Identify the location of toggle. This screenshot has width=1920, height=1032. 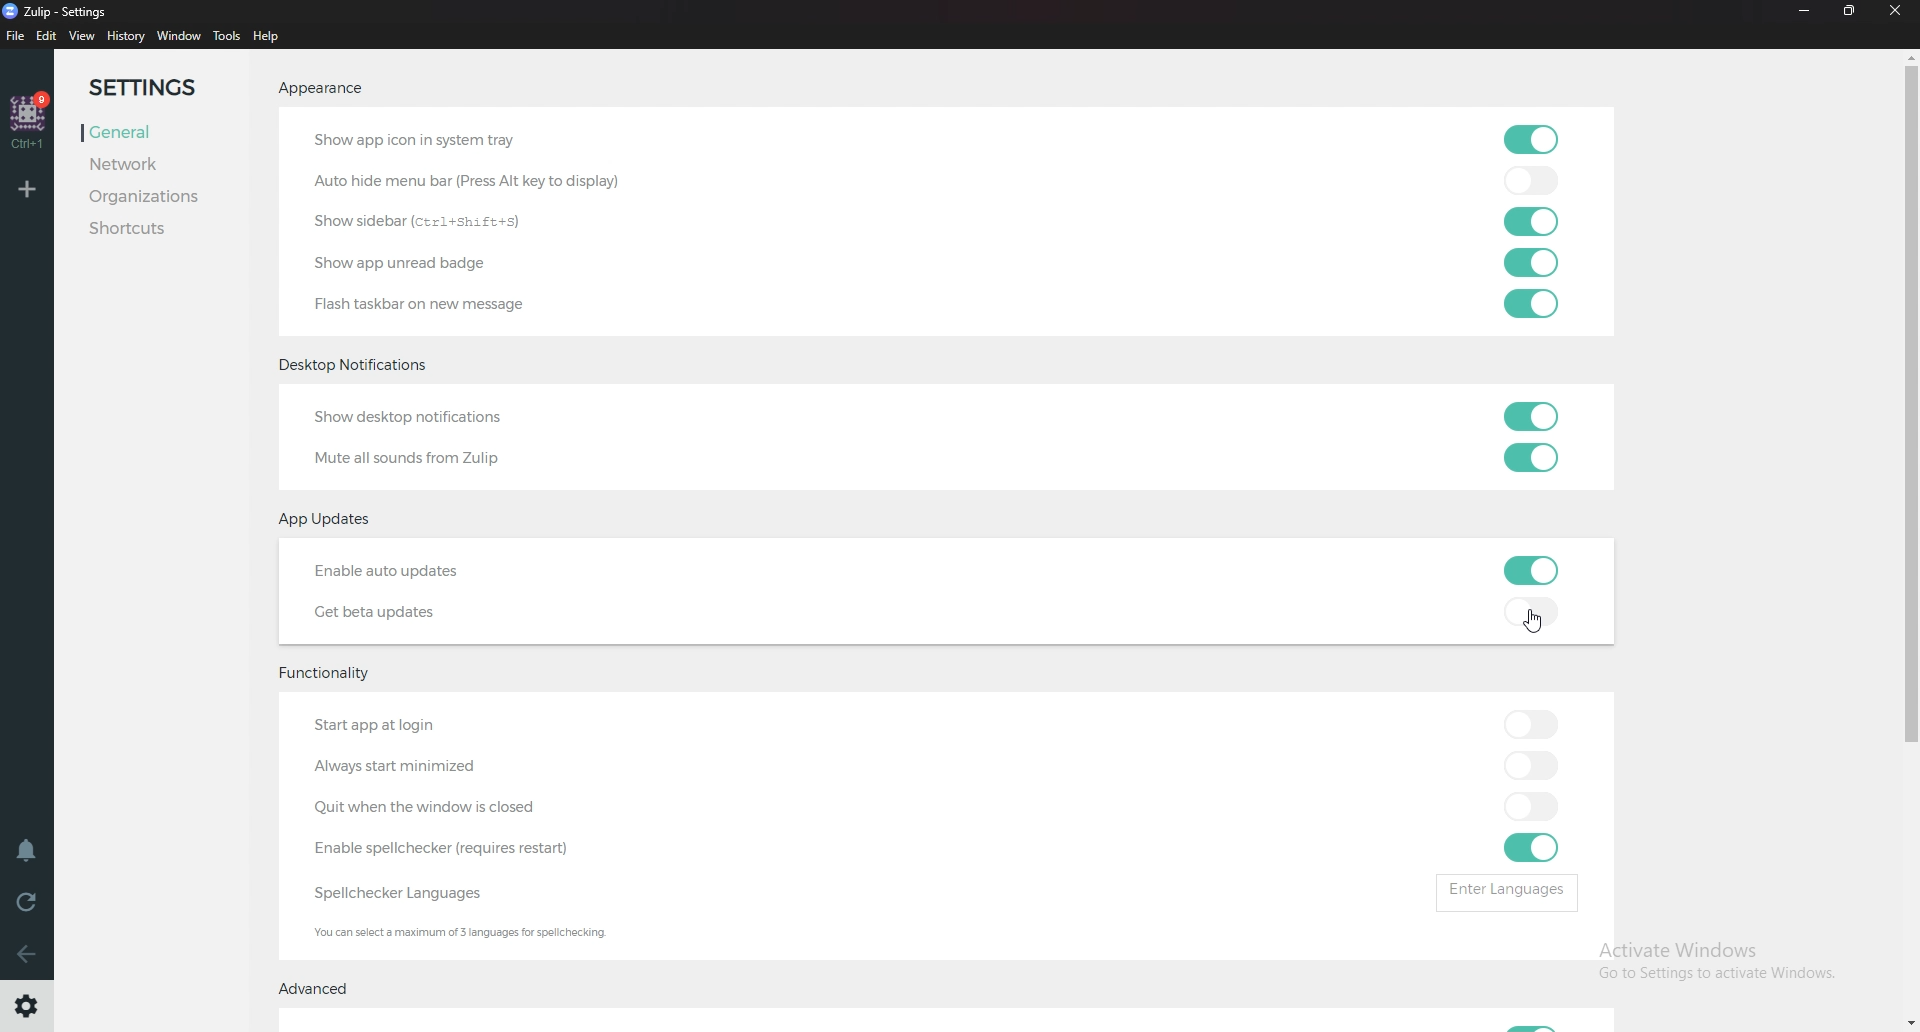
(1526, 765).